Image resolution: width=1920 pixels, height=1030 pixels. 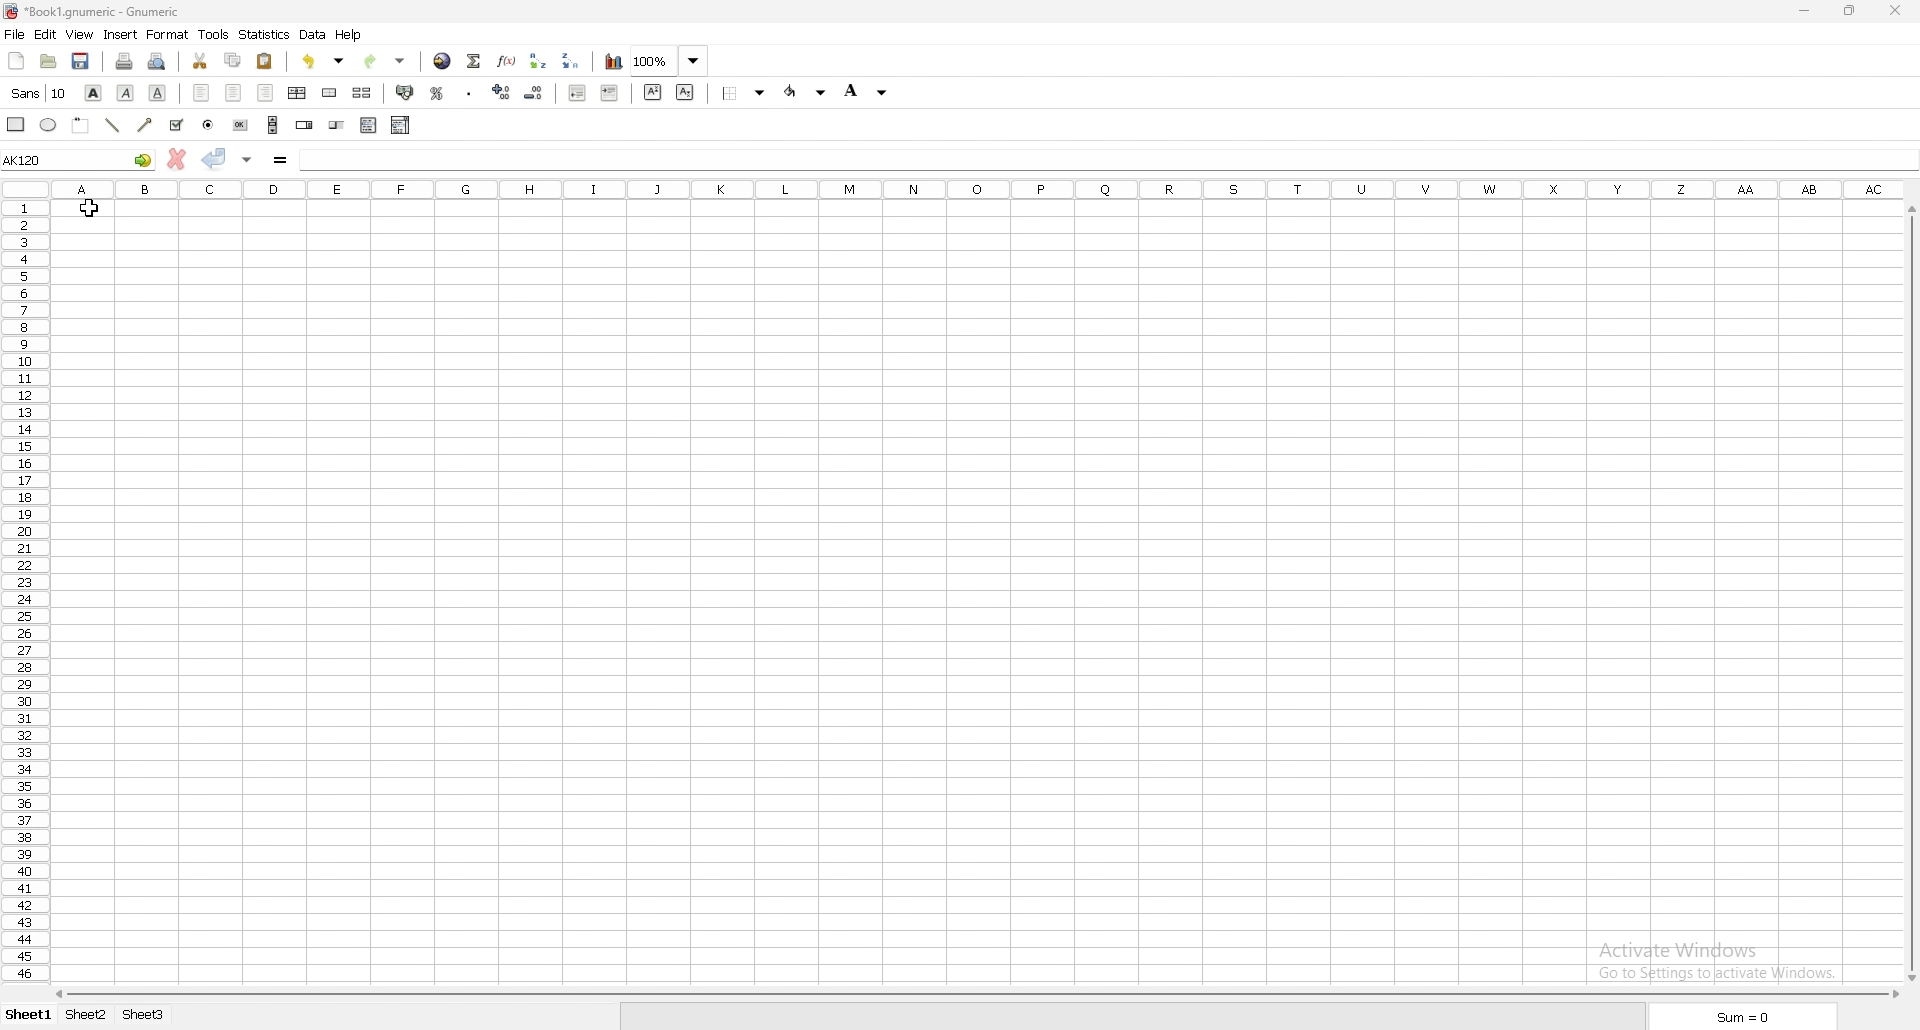 I want to click on chart, so click(x=614, y=62).